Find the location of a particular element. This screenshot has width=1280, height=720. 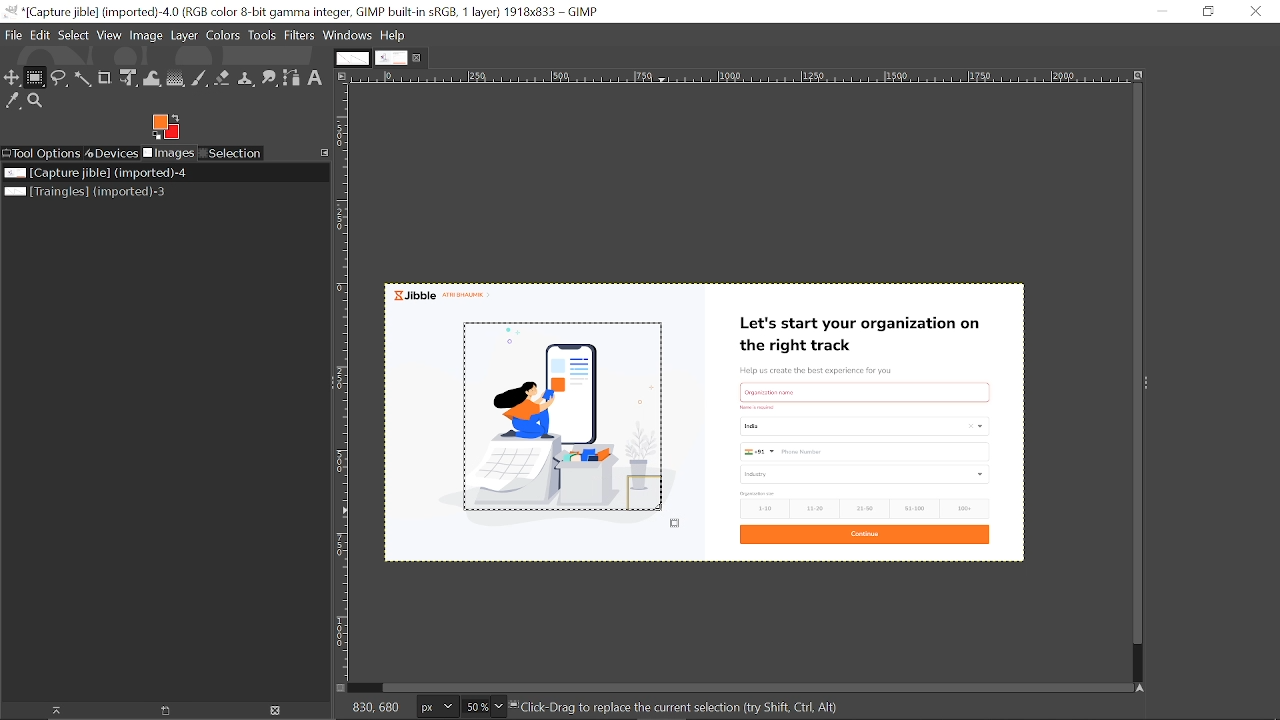

Close window is located at coordinates (1257, 11).